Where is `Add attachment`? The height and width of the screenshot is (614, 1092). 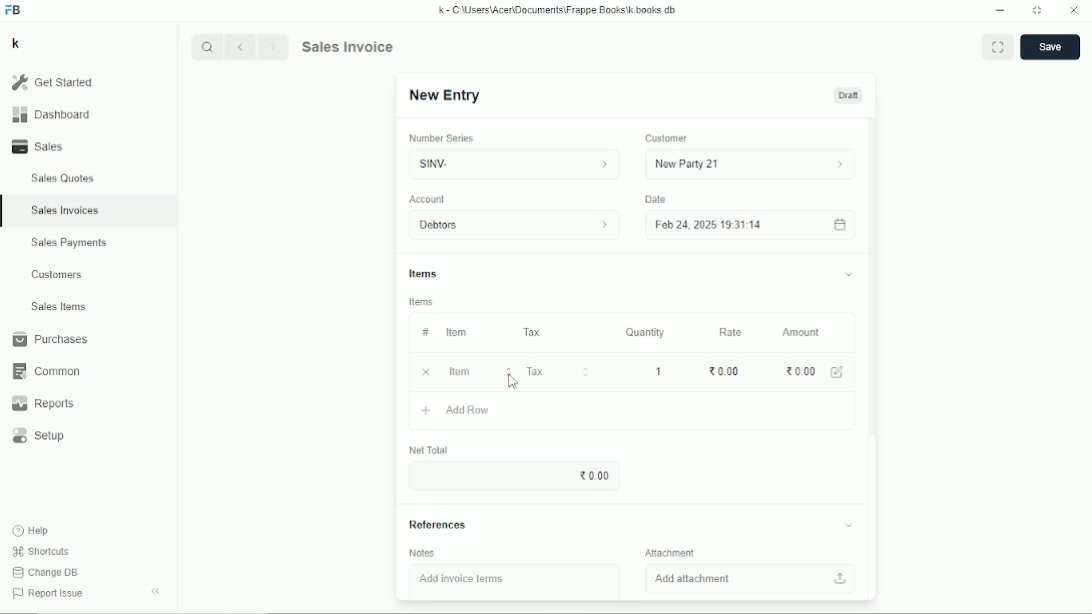
Add attachment is located at coordinates (753, 578).